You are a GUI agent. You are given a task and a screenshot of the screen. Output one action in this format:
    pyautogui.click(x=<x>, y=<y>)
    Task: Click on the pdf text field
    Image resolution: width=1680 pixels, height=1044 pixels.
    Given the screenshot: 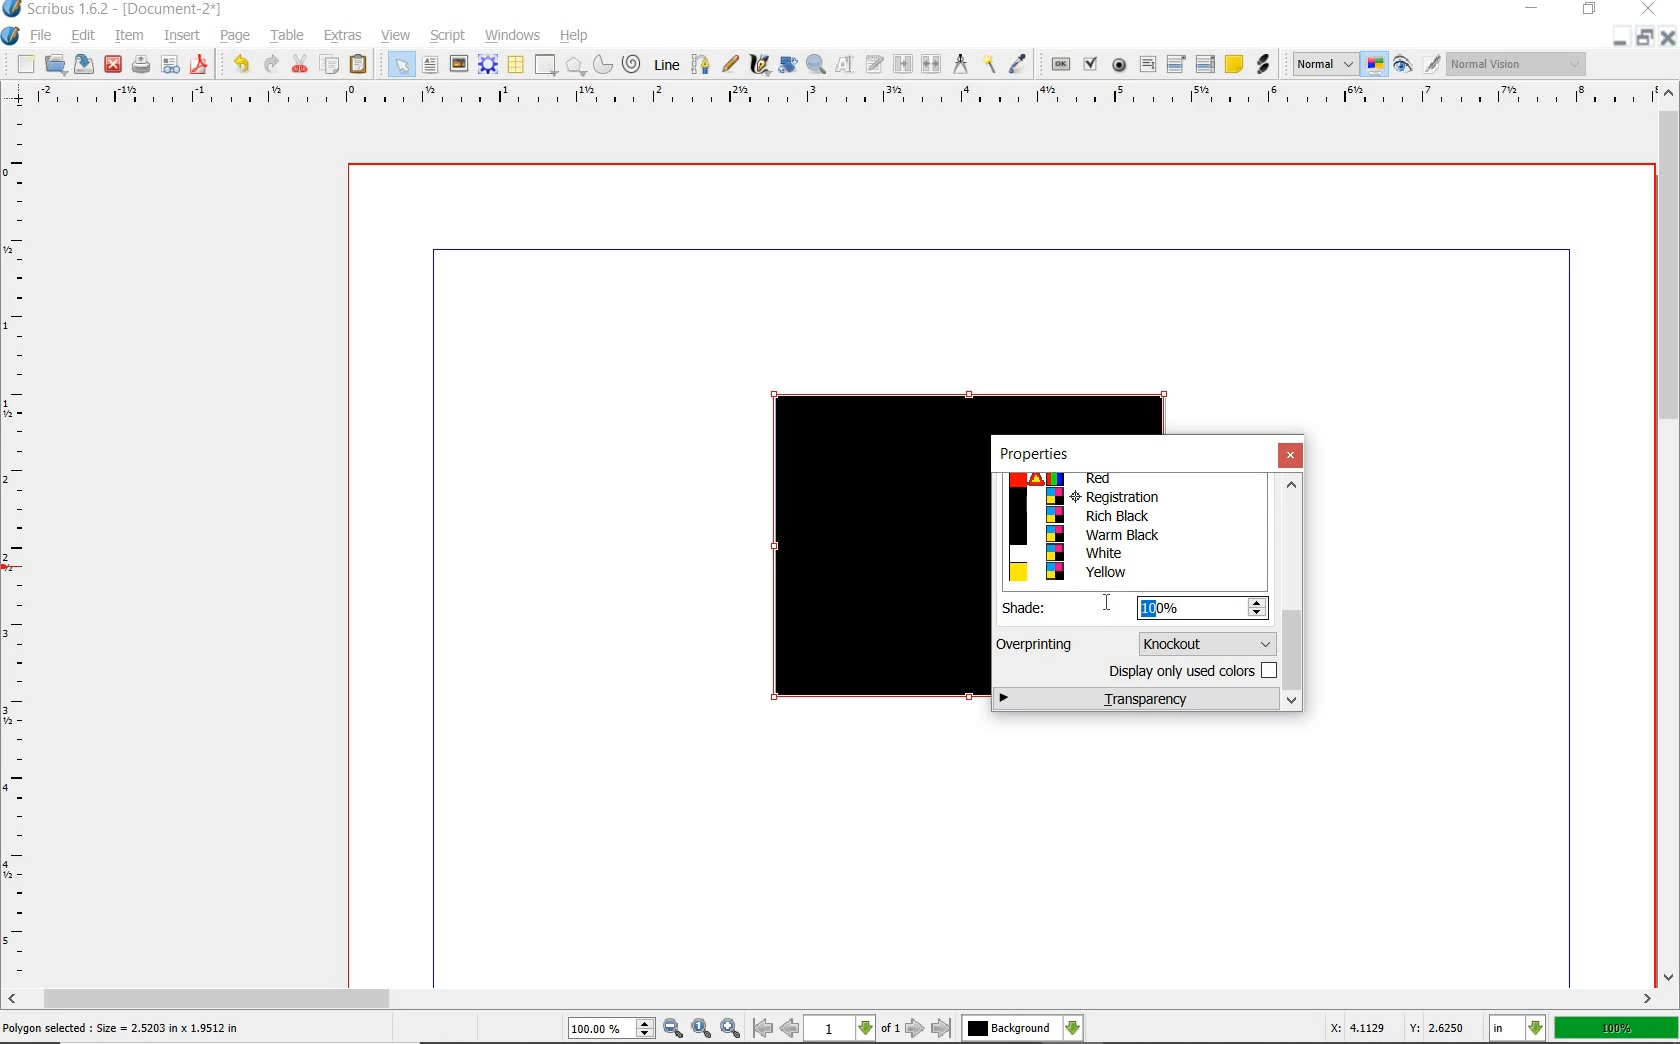 What is the action you would take?
    pyautogui.click(x=1149, y=65)
    